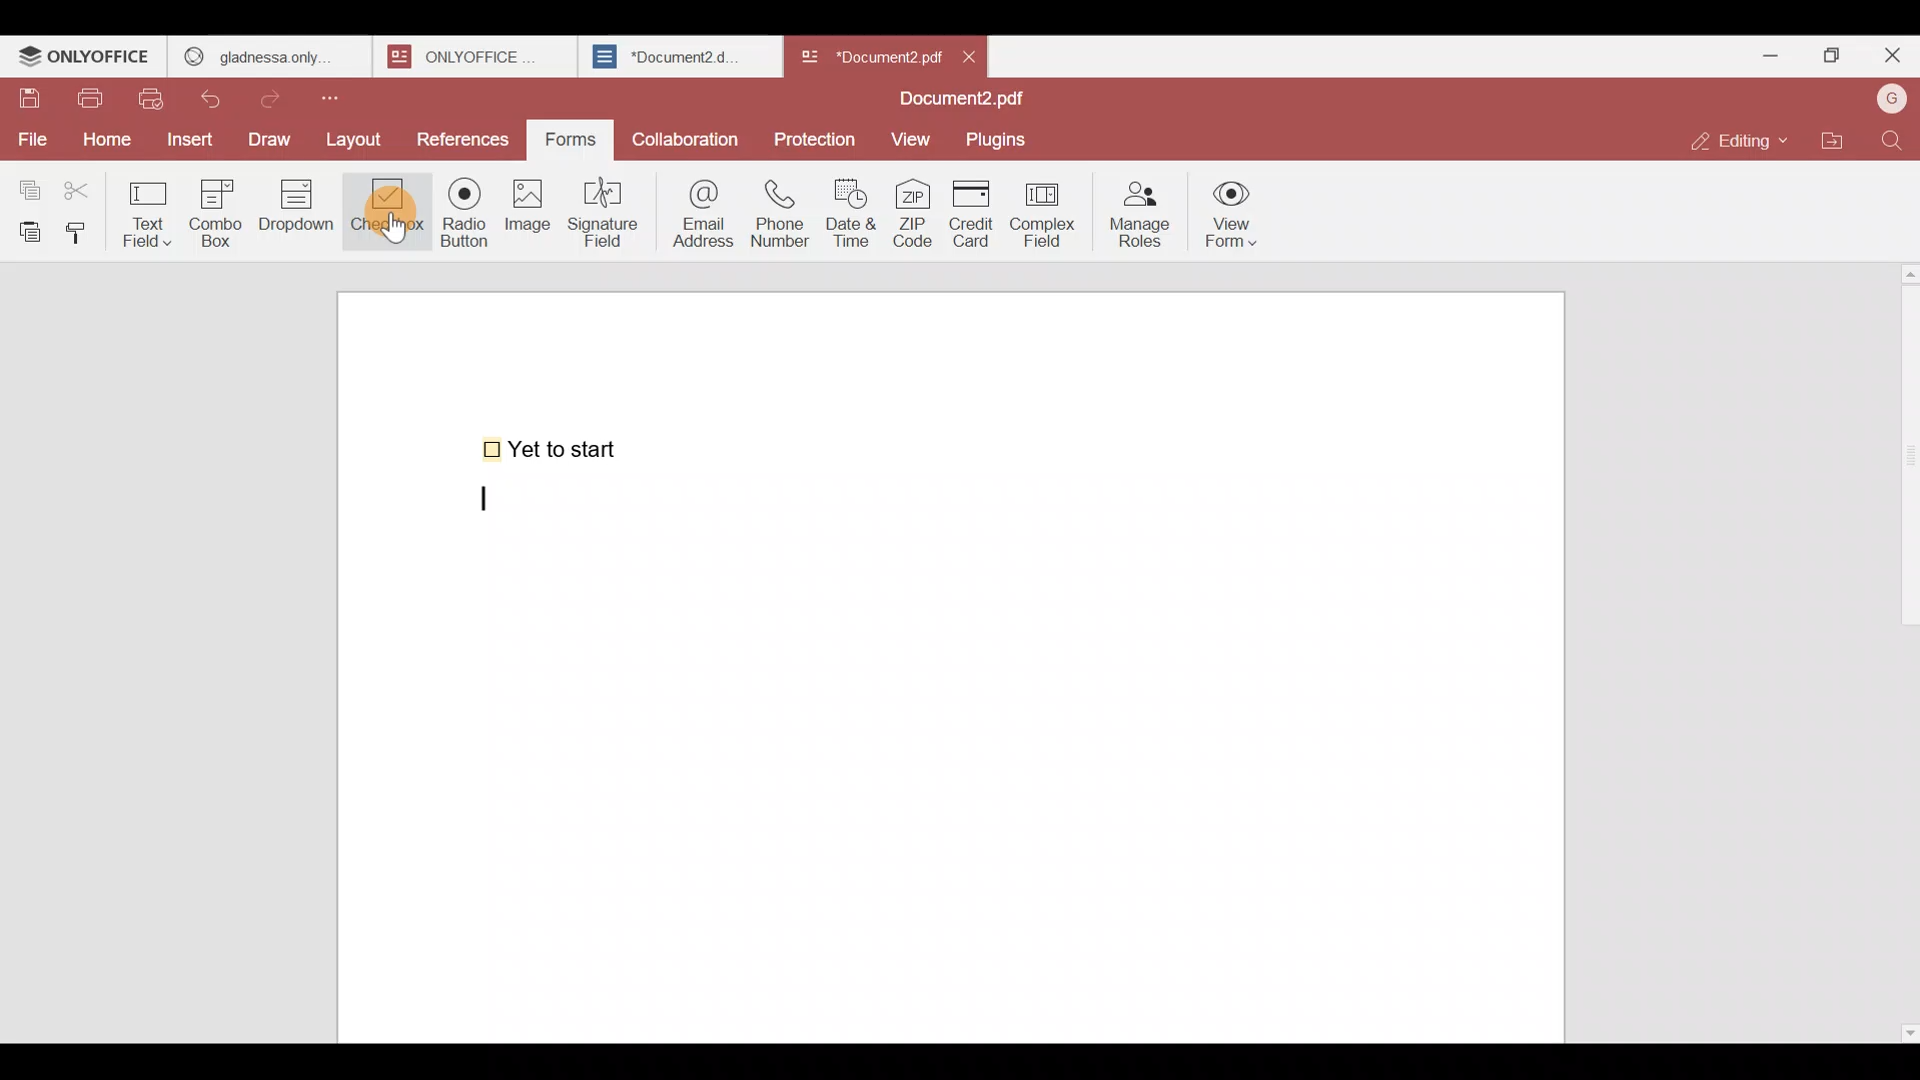 This screenshot has height=1080, width=1920. I want to click on Credit card, so click(967, 215).